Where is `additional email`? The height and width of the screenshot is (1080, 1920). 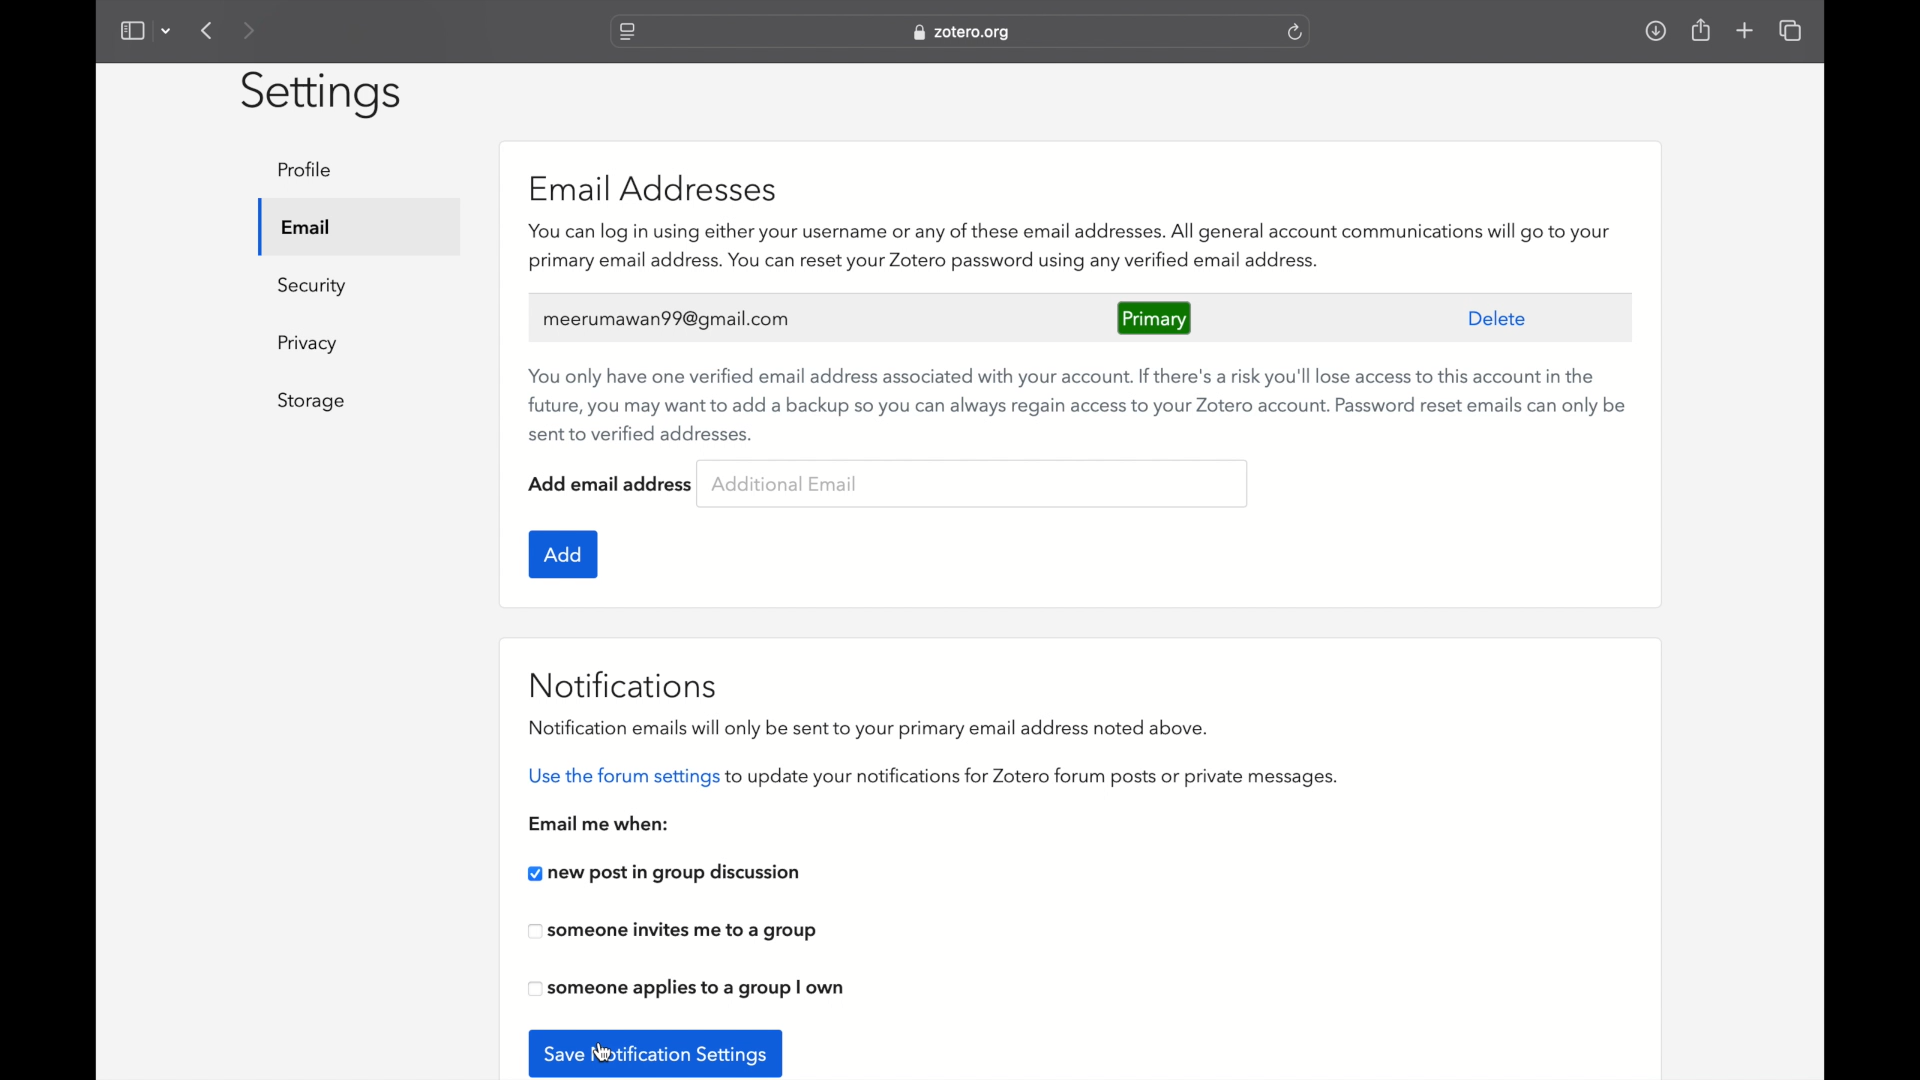
additional email is located at coordinates (786, 483).